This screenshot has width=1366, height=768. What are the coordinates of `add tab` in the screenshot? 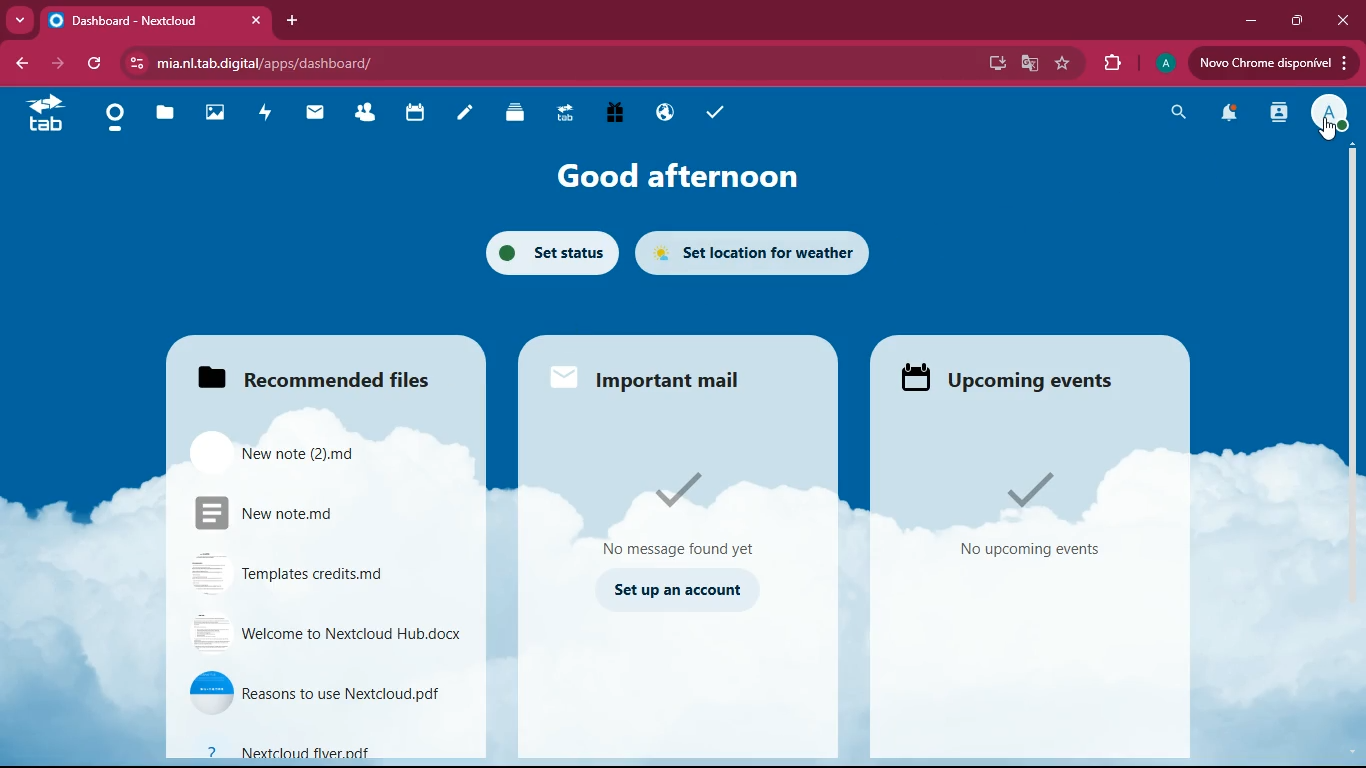 It's located at (290, 21).